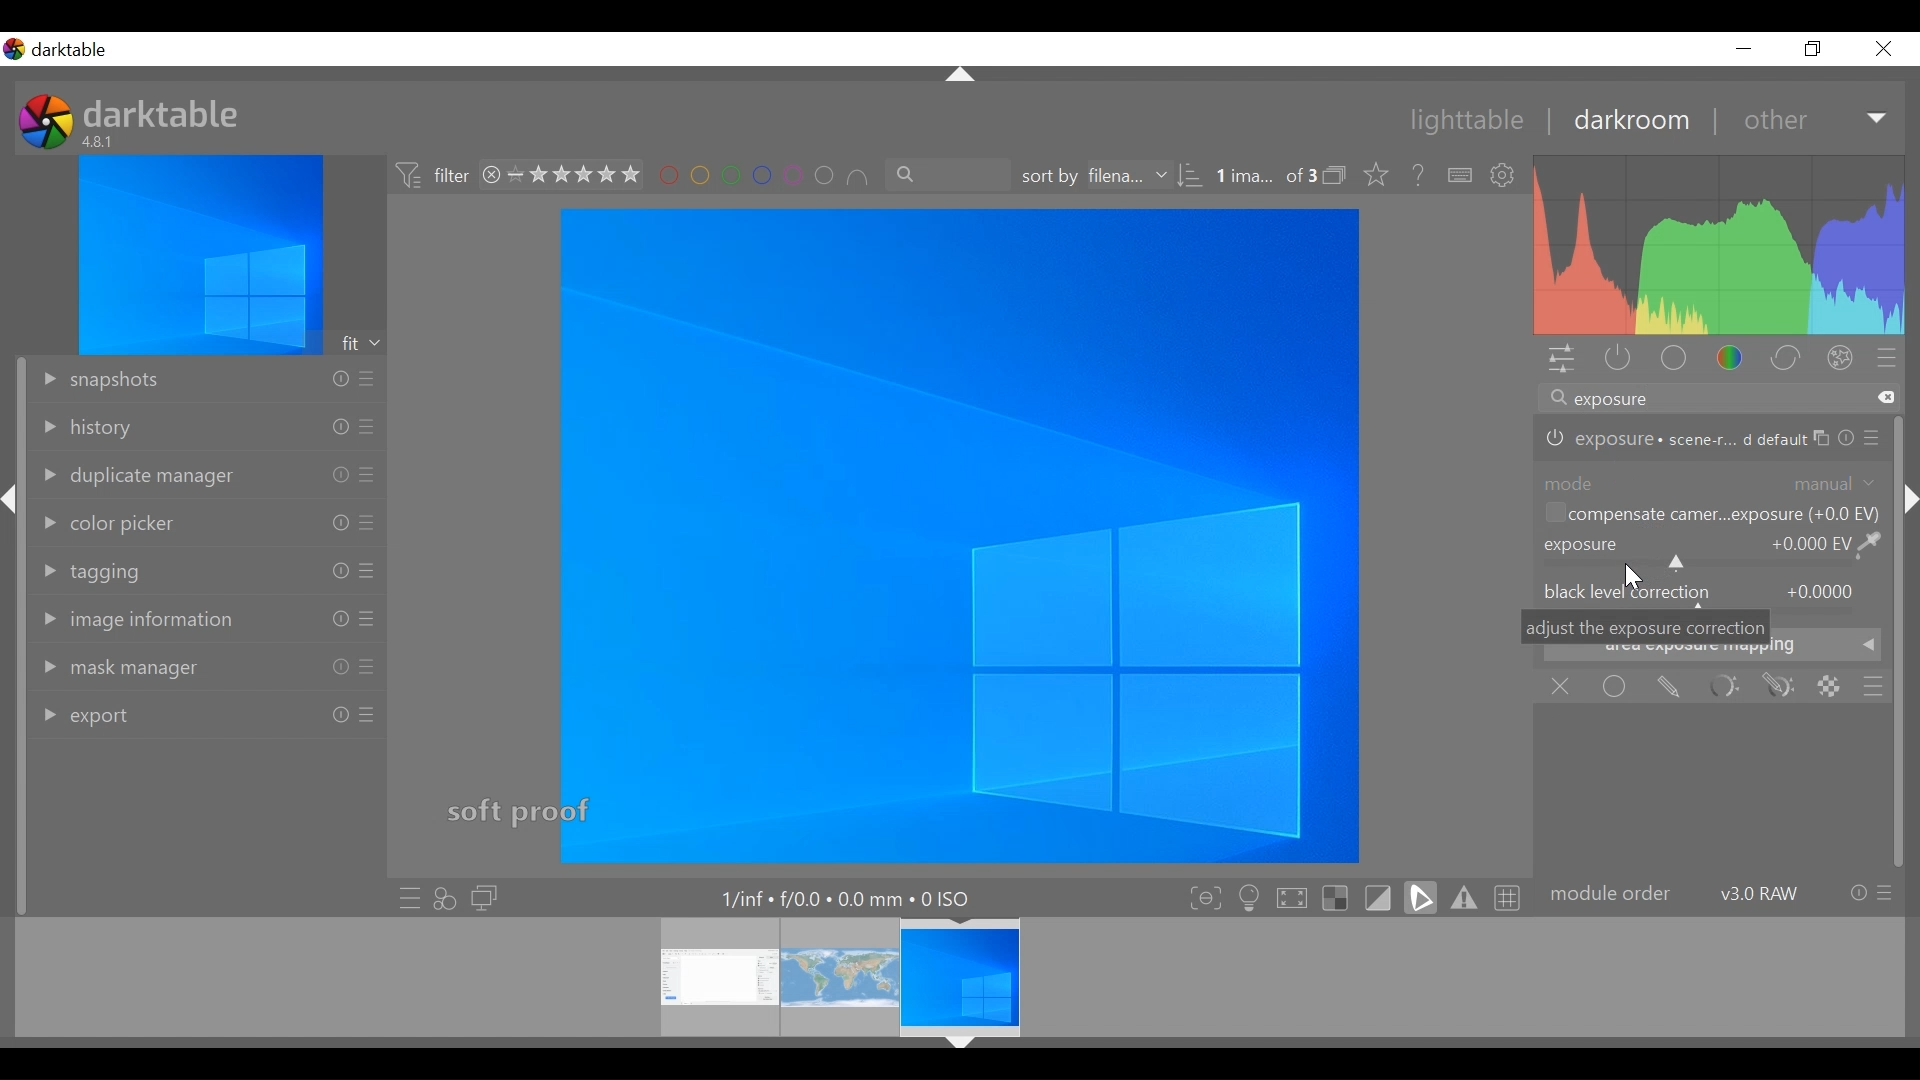 Image resolution: width=1920 pixels, height=1080 pixels. What do you see at coordinates (46, 121) in the screenshot?
I see `logo` at bounding box center [46, 121].